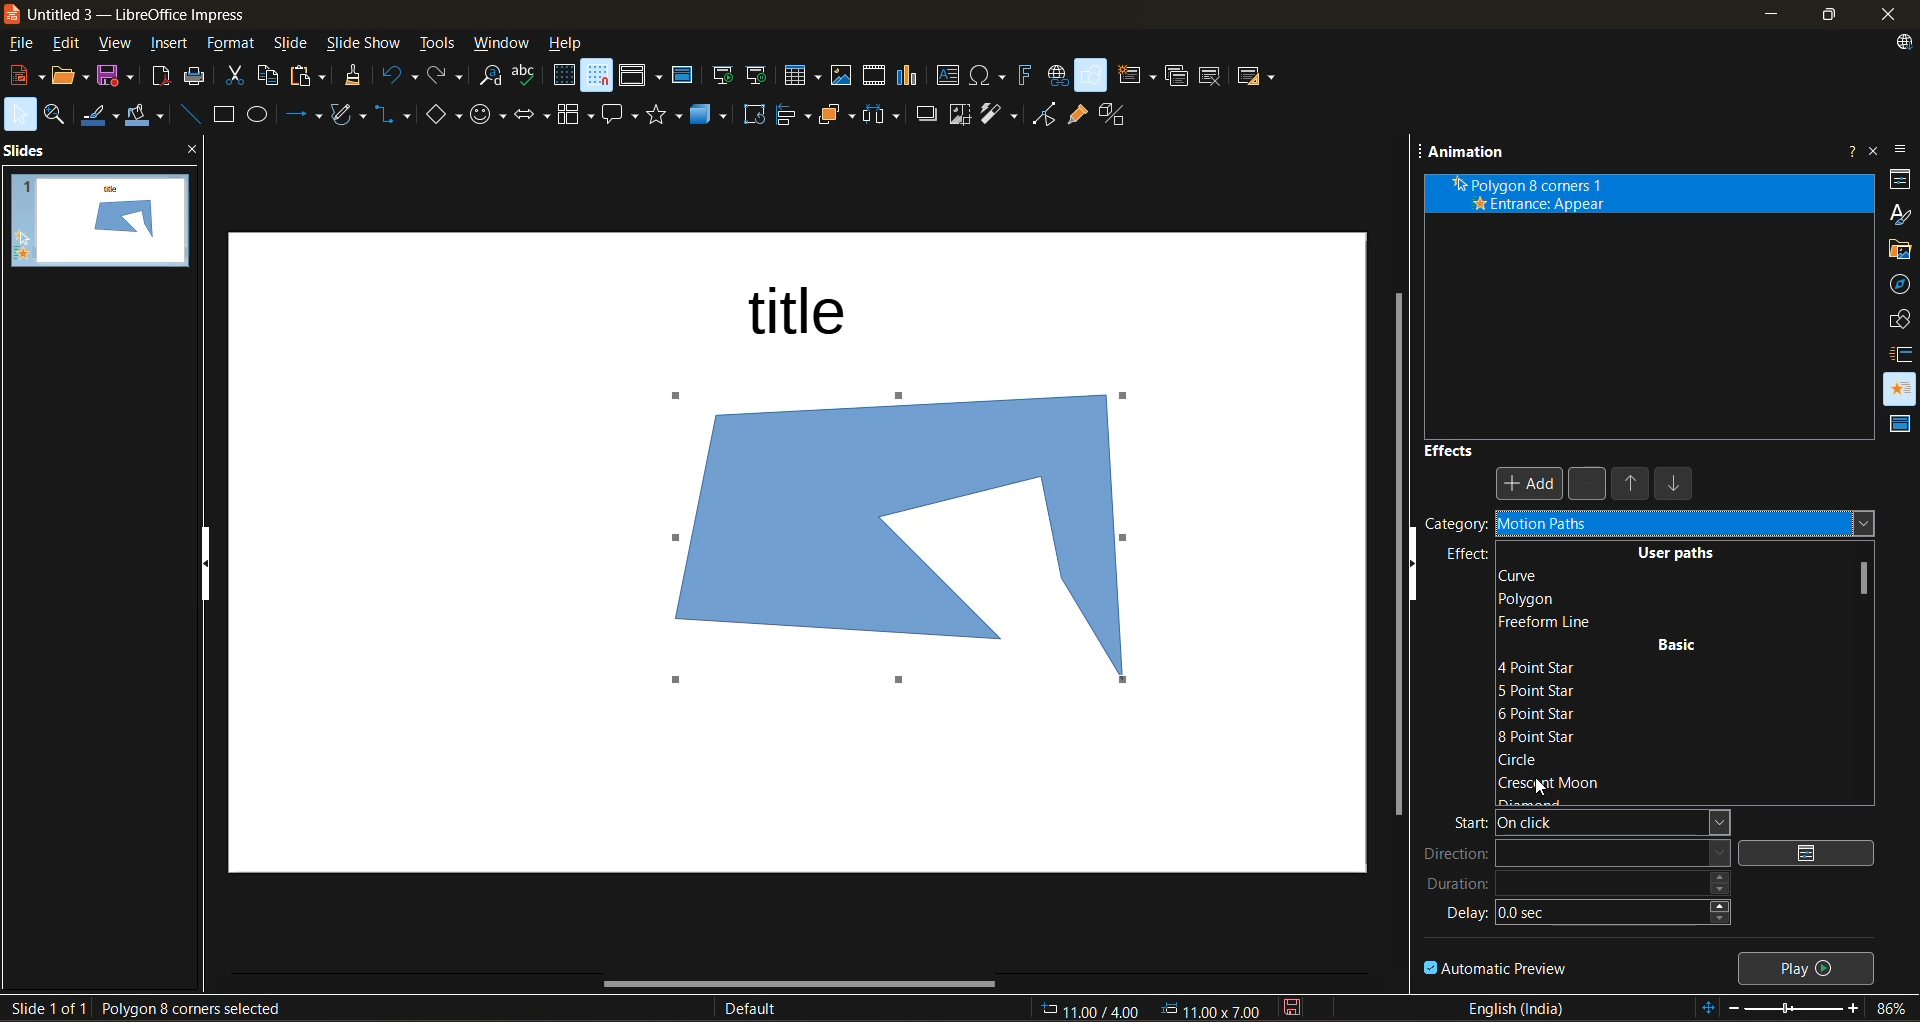 The image size is (1920, 1022). Describe the element at coordinates (447, 76) in the screenshot. I see `redo` at that location.